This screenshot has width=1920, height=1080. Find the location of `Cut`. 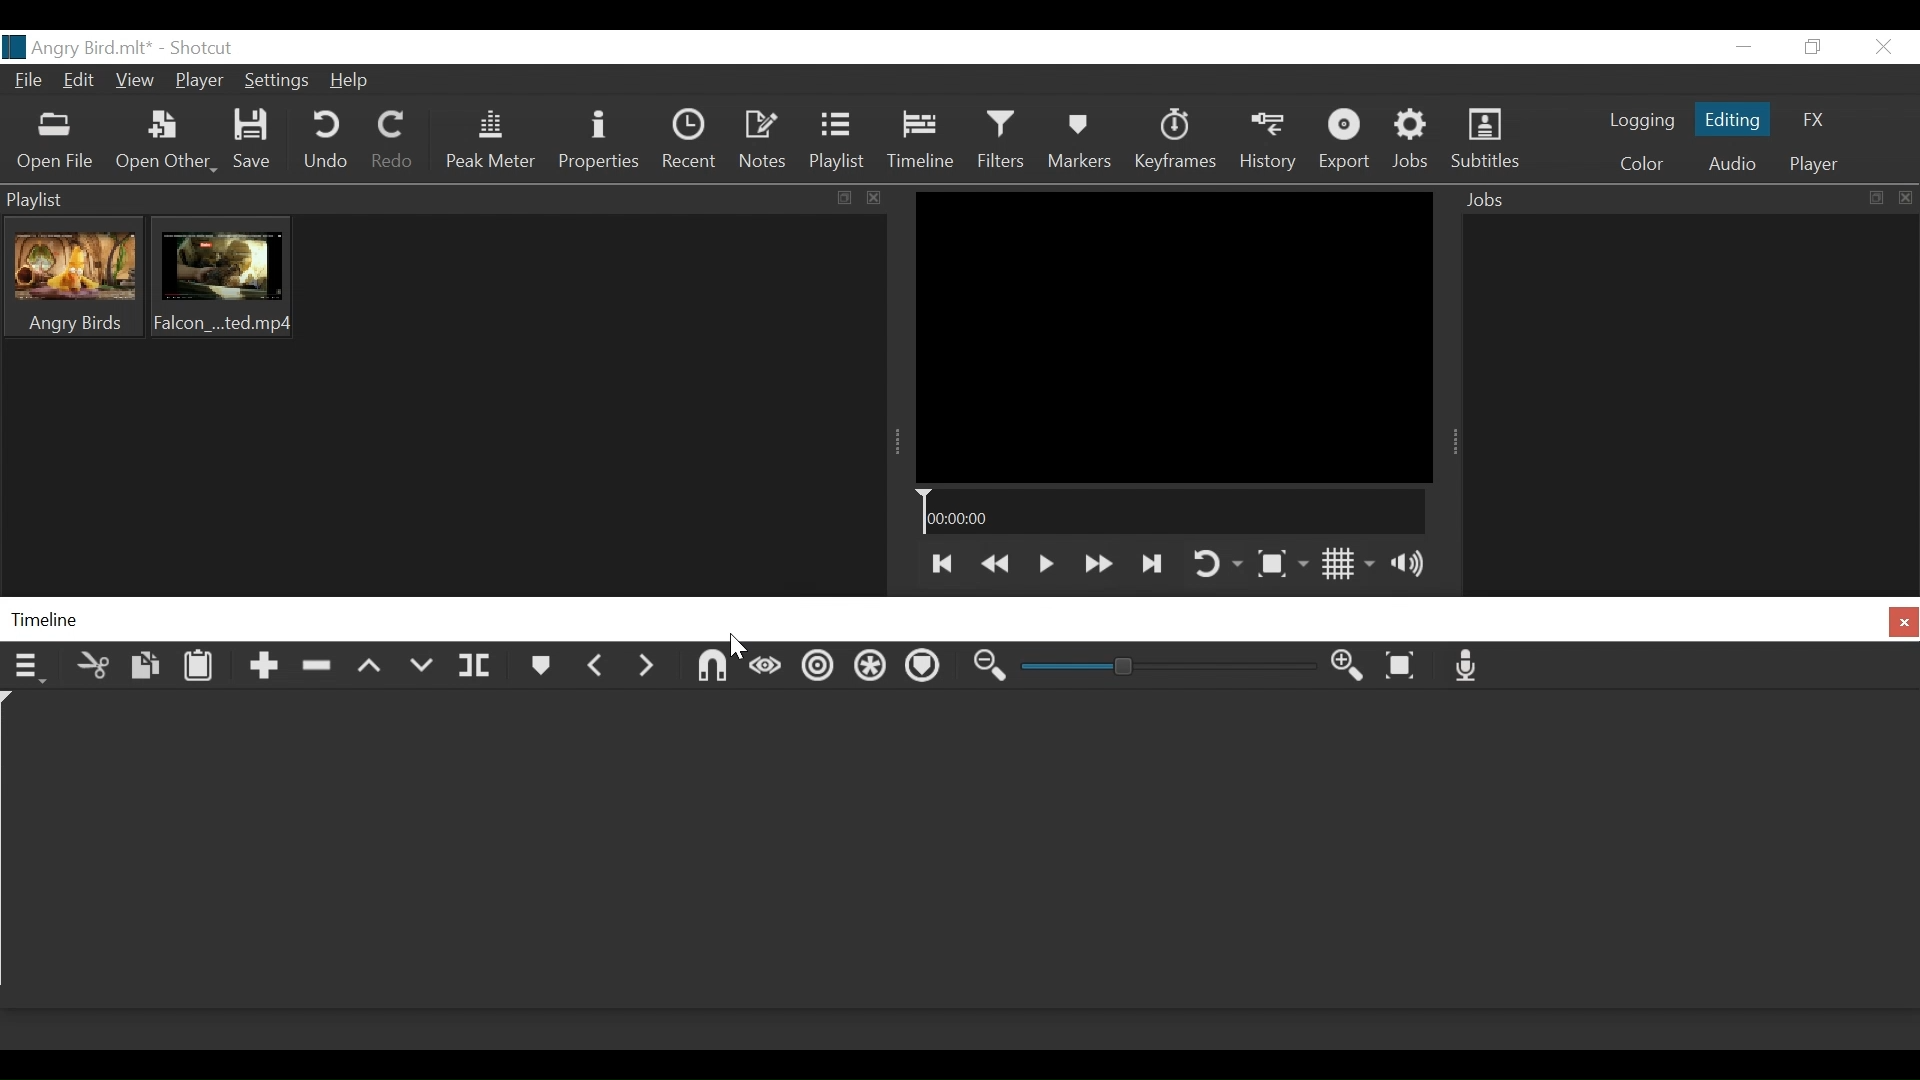

Cut is located at coordinates (92, 666).